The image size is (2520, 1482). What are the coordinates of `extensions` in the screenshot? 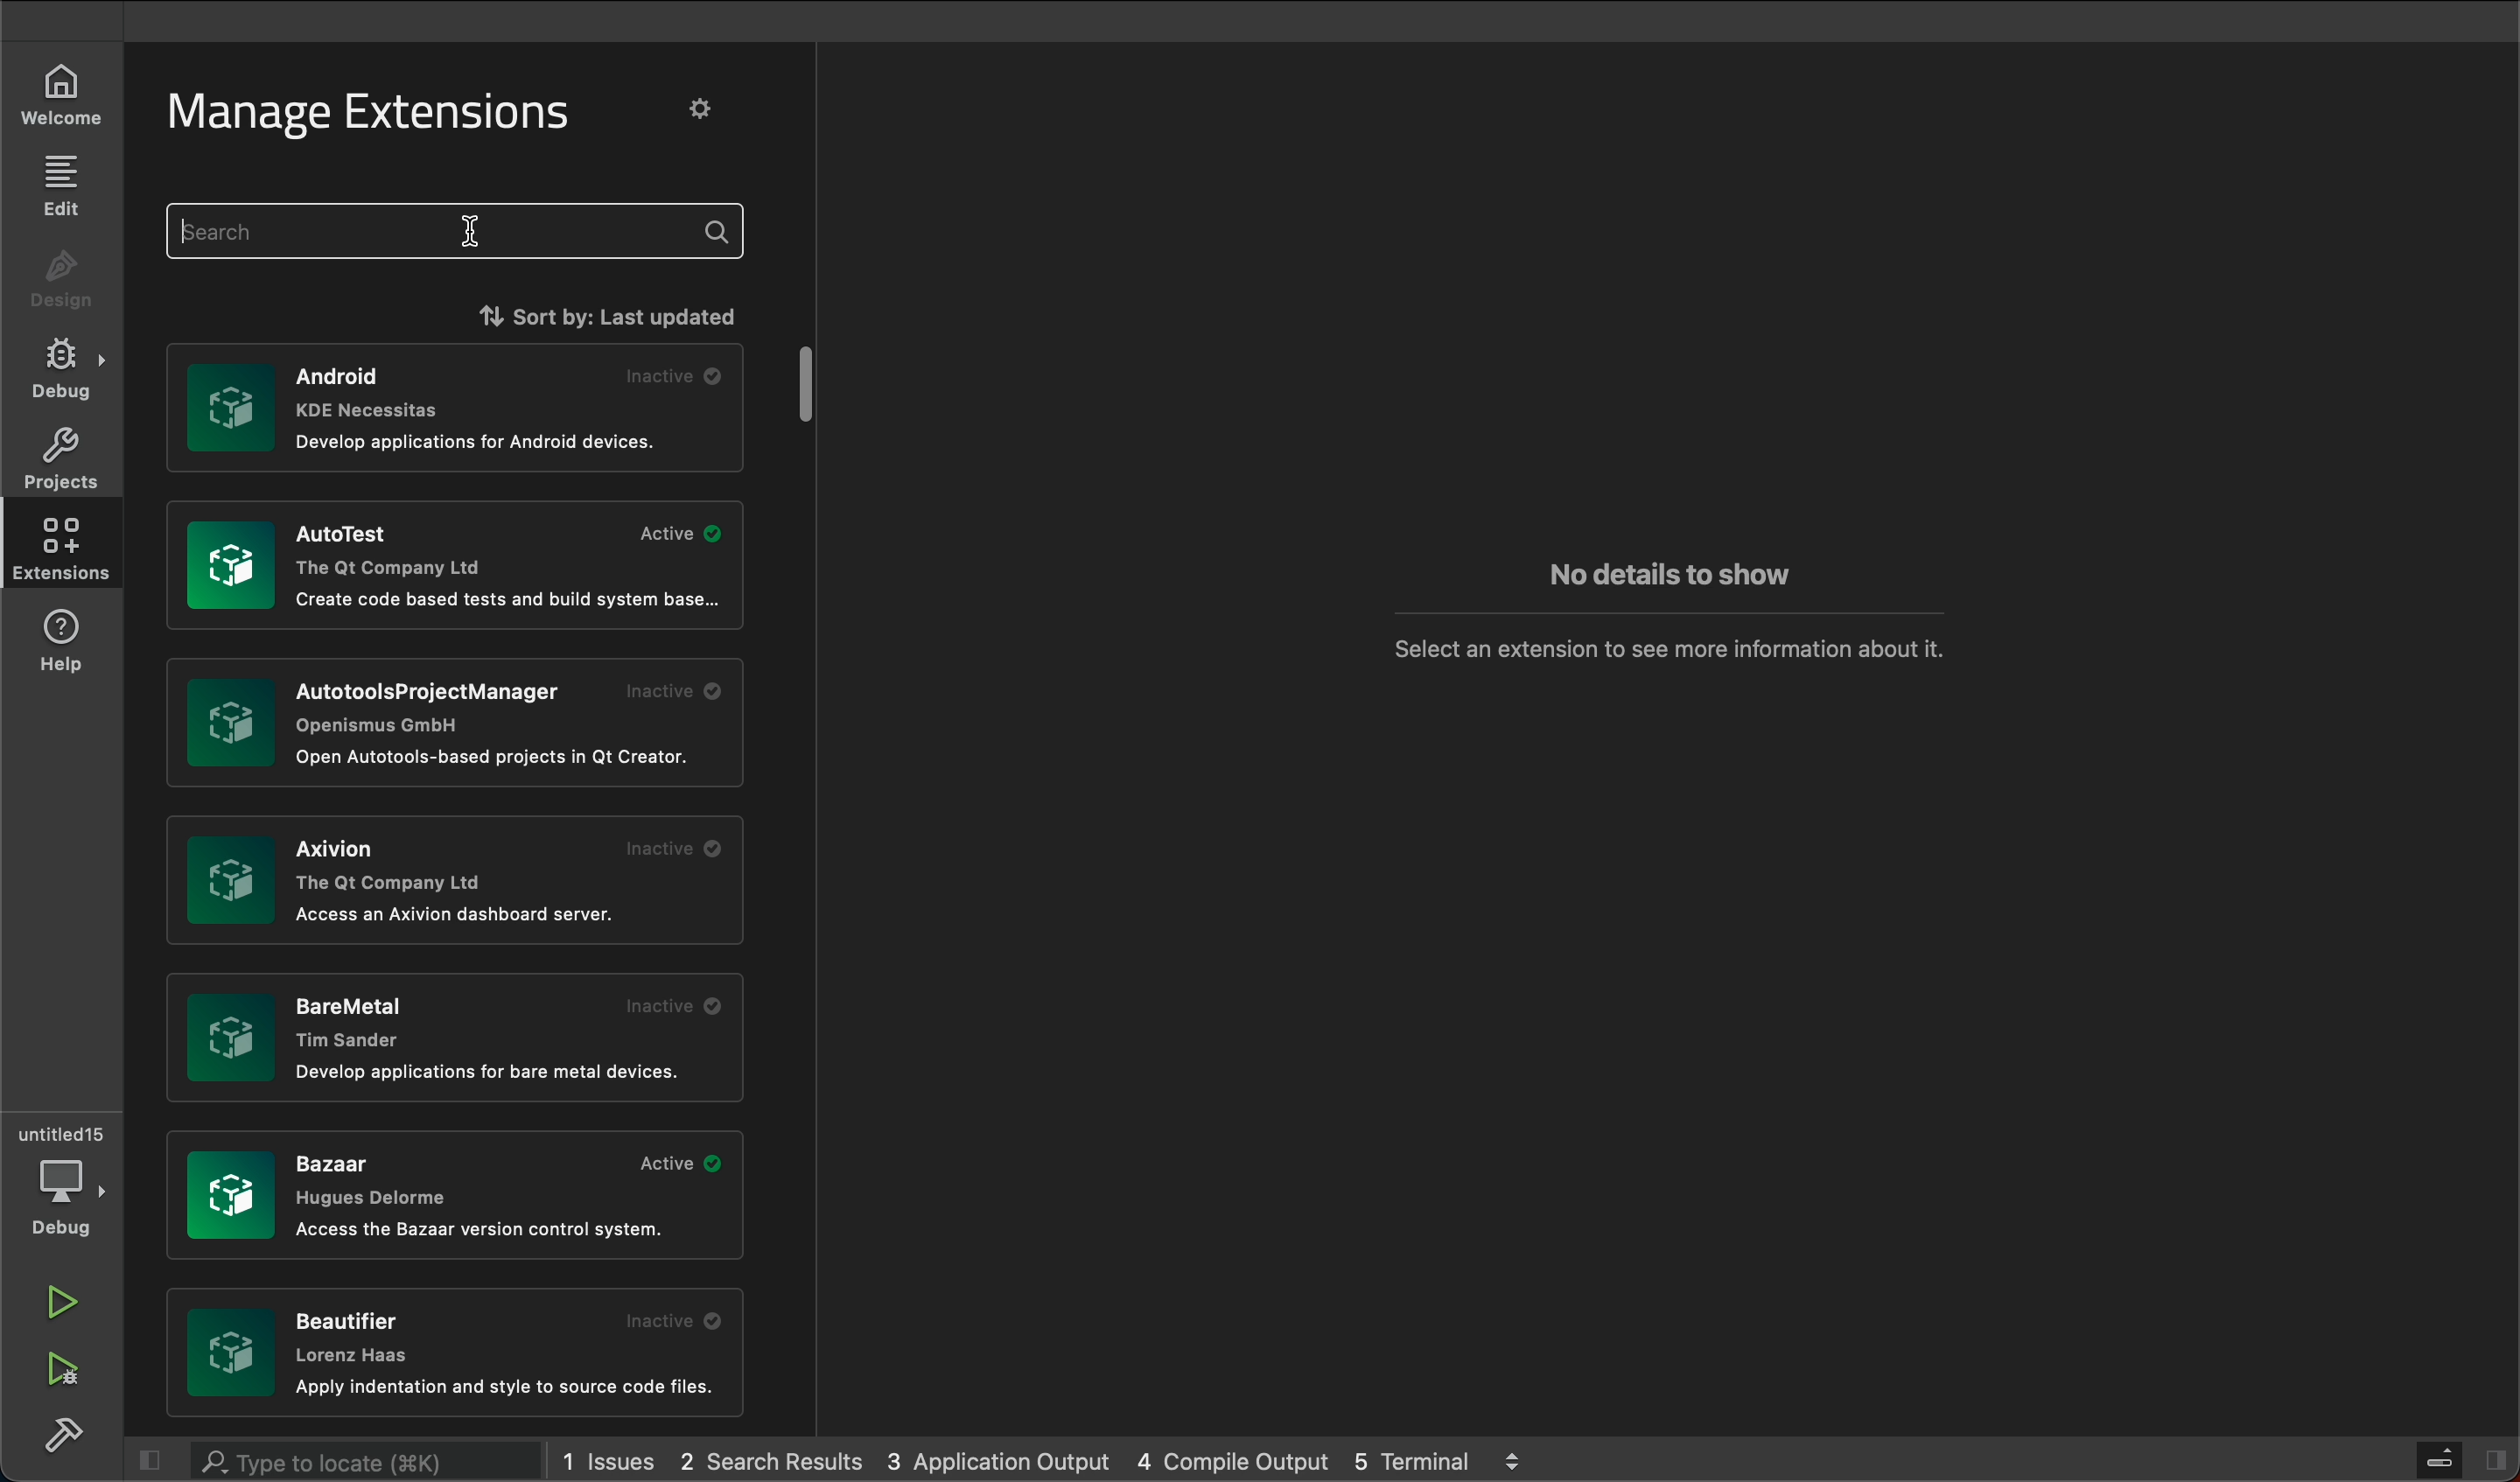 It's located at (57, 547).